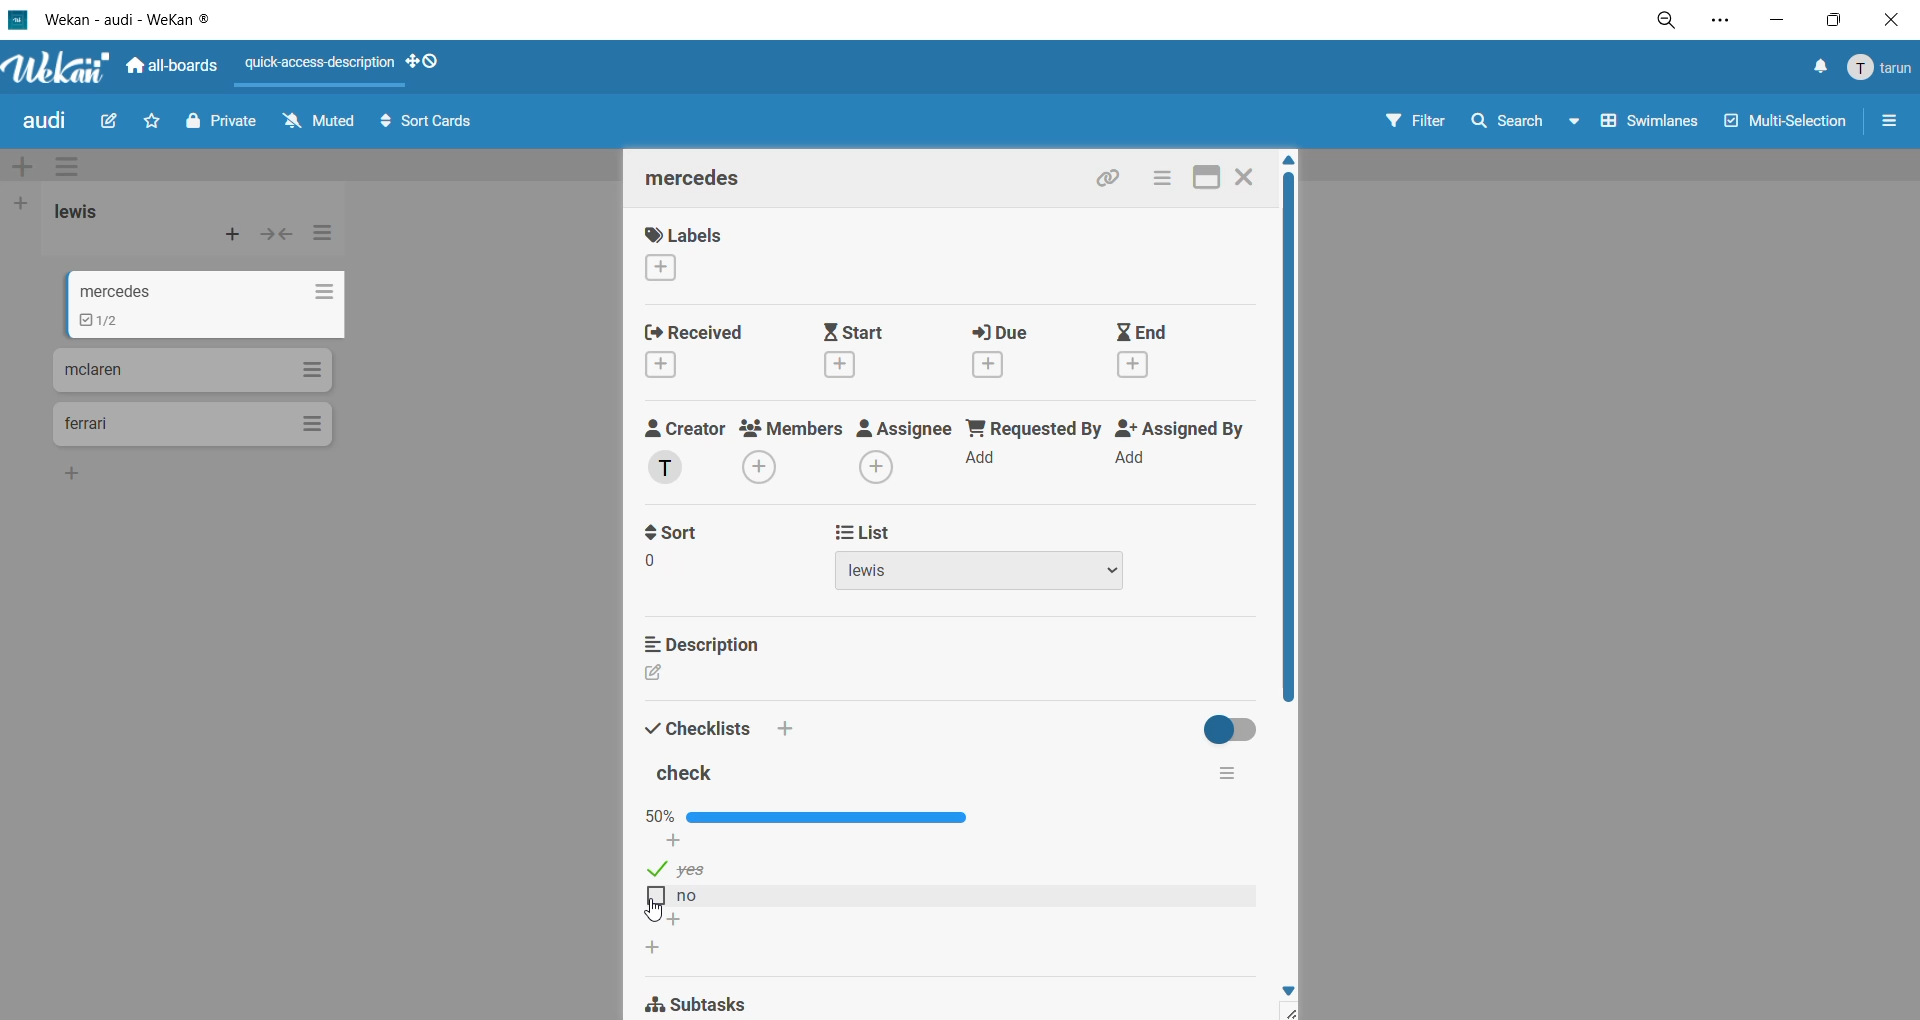 The height and width of the screenshot is (1020, 1920). Describe the element at coordinates (427, 123) in the screenshot. I see `sort cards` at that location.